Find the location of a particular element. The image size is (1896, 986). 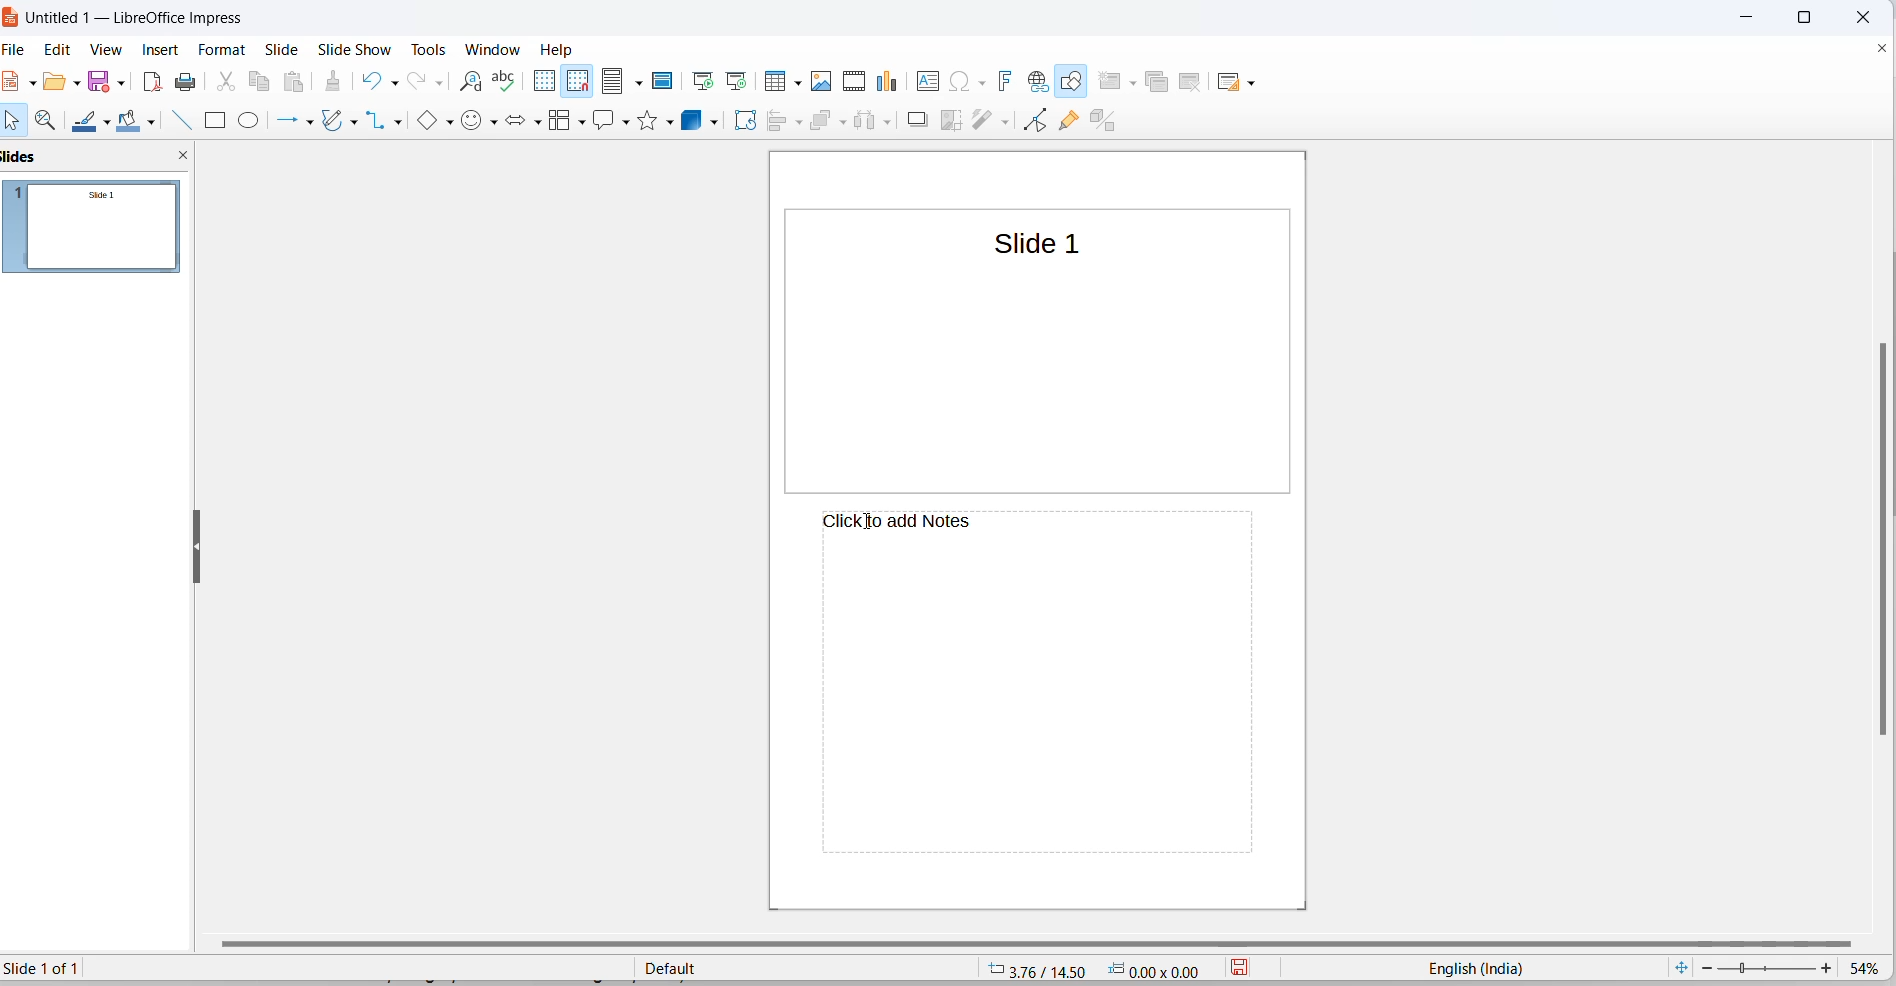

flowchart options is located at coordinates (577, 127).